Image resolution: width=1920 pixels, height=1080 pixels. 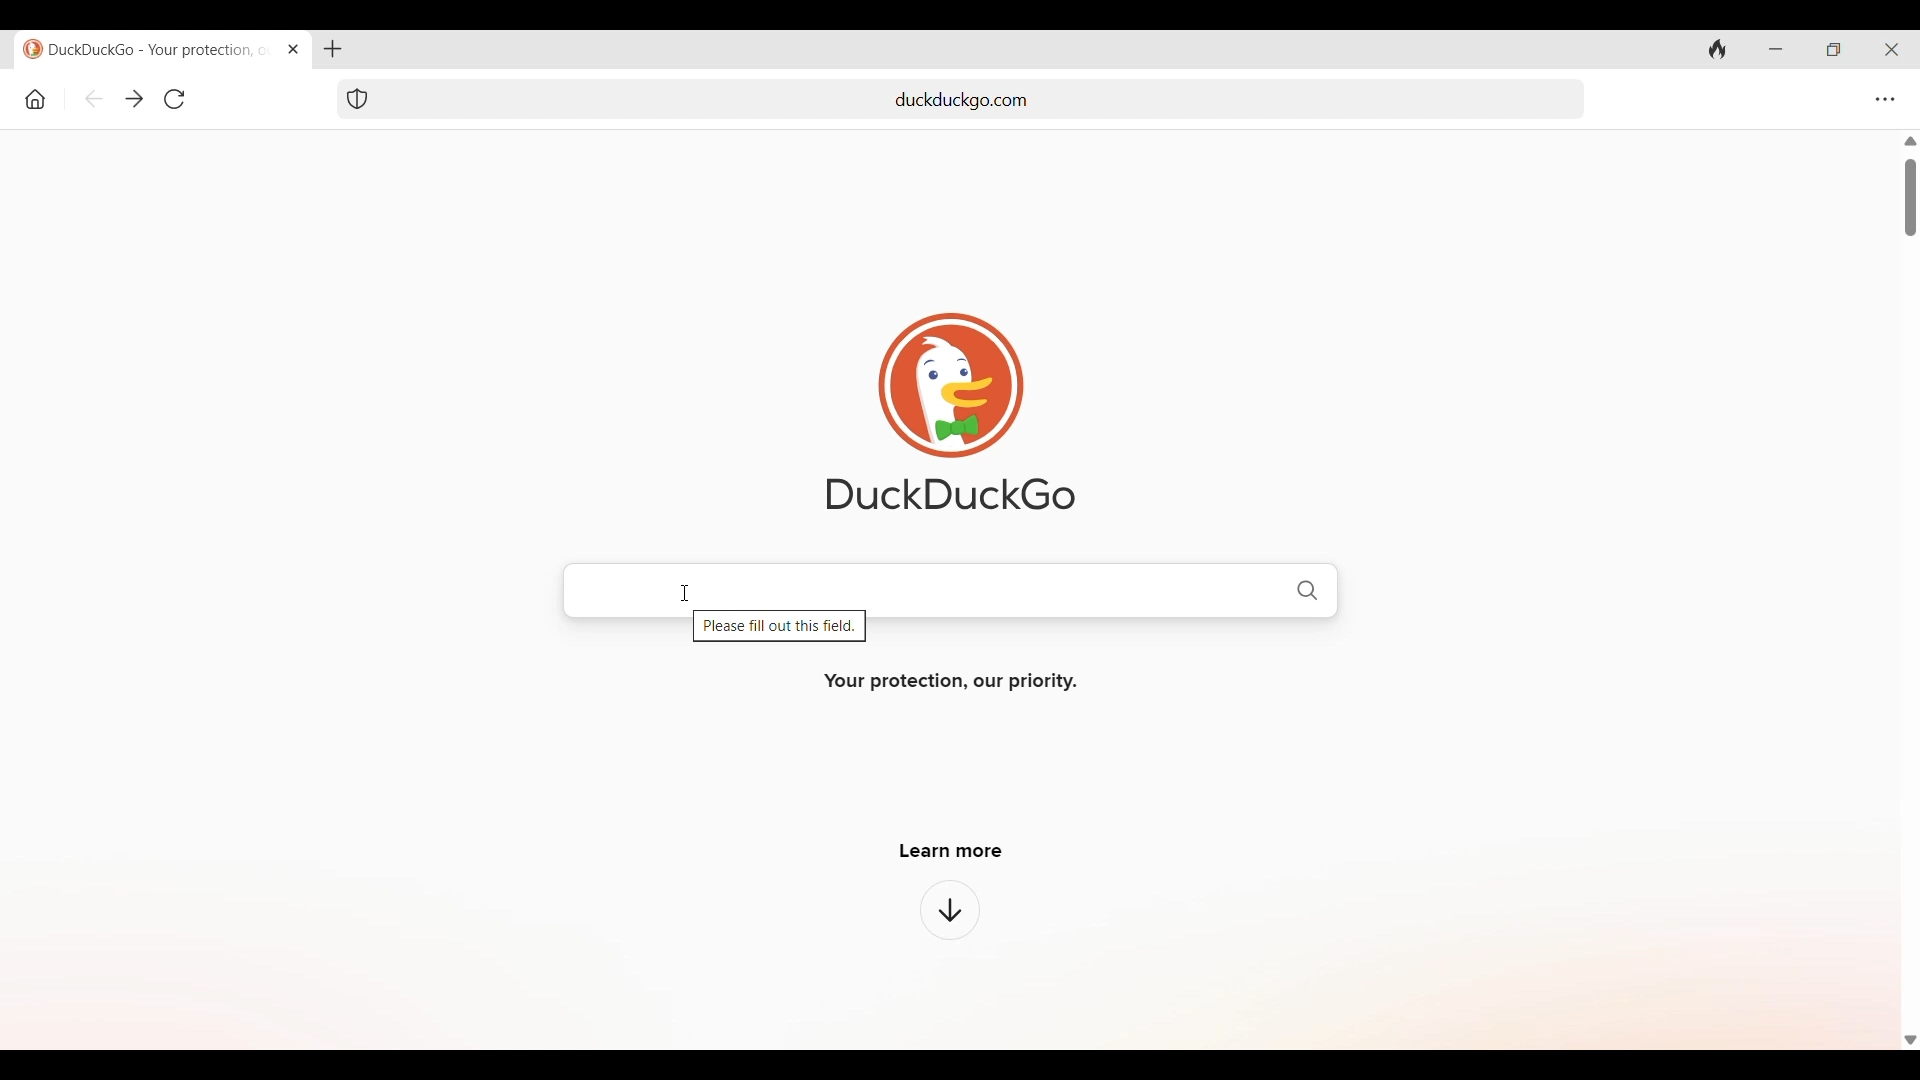 What do you see at coordinates (1910, 141) in the screenshot?
I see `Quick slide to the top` at bounding box center [1910, 141].